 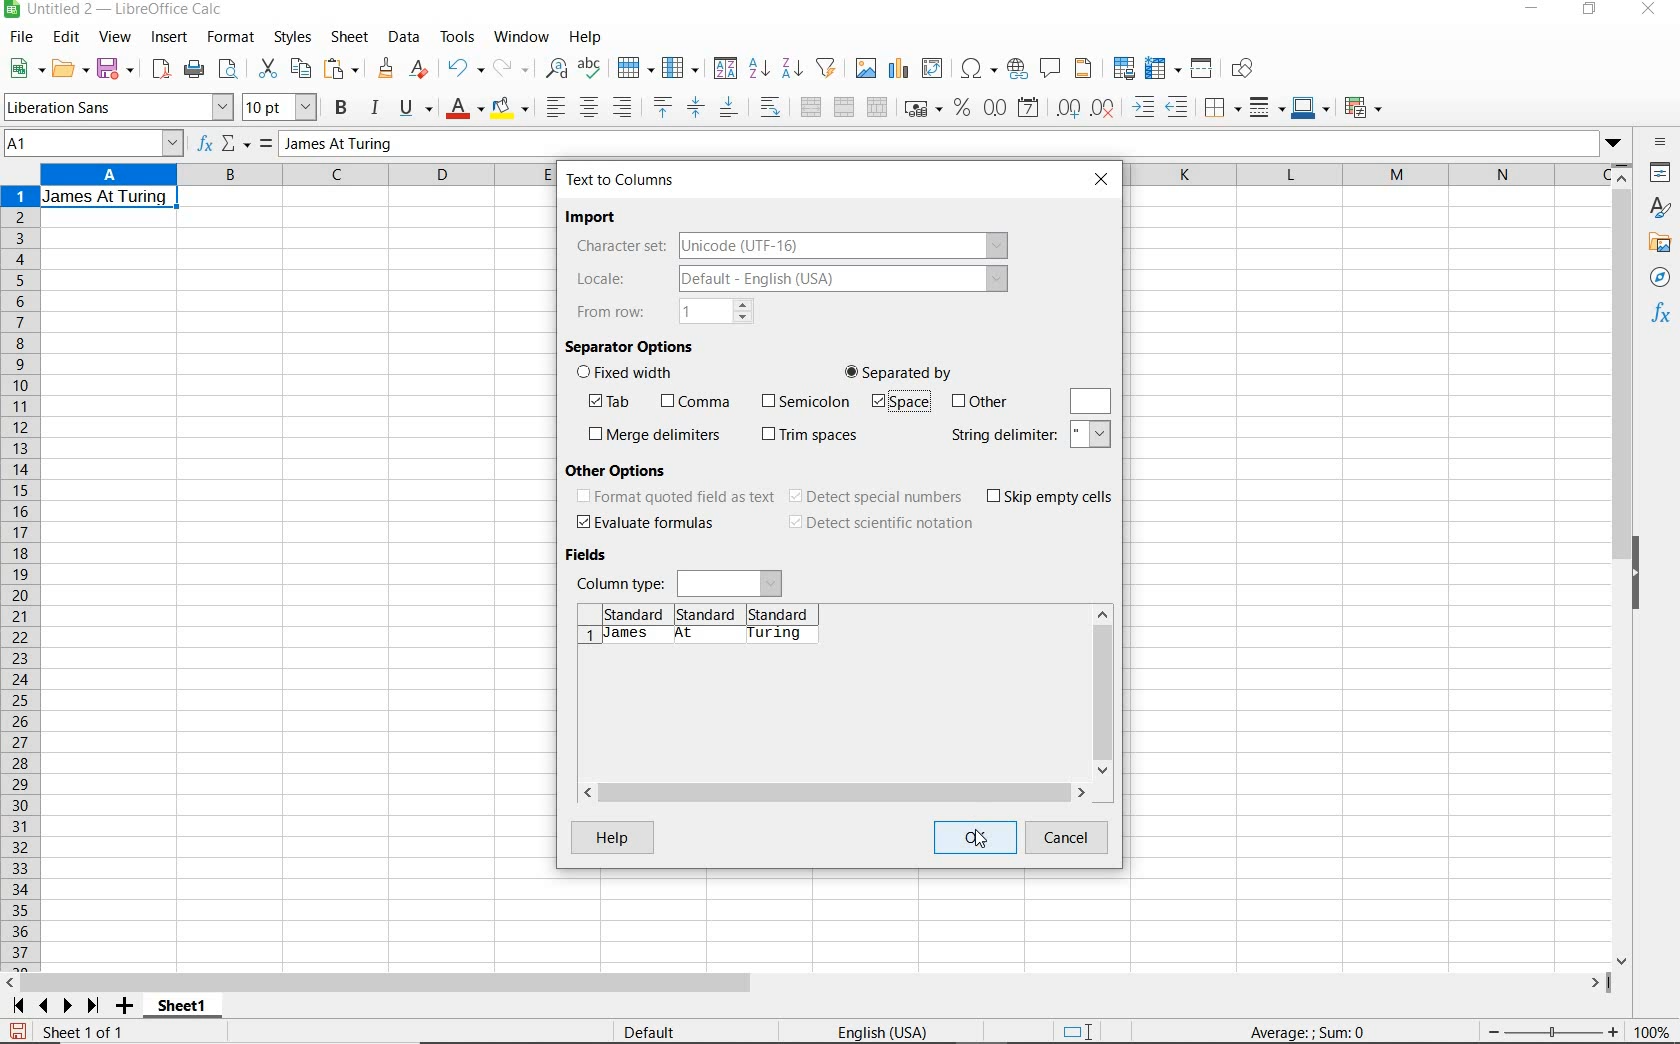 I want to click on border style, so click(x=1224, y=106).